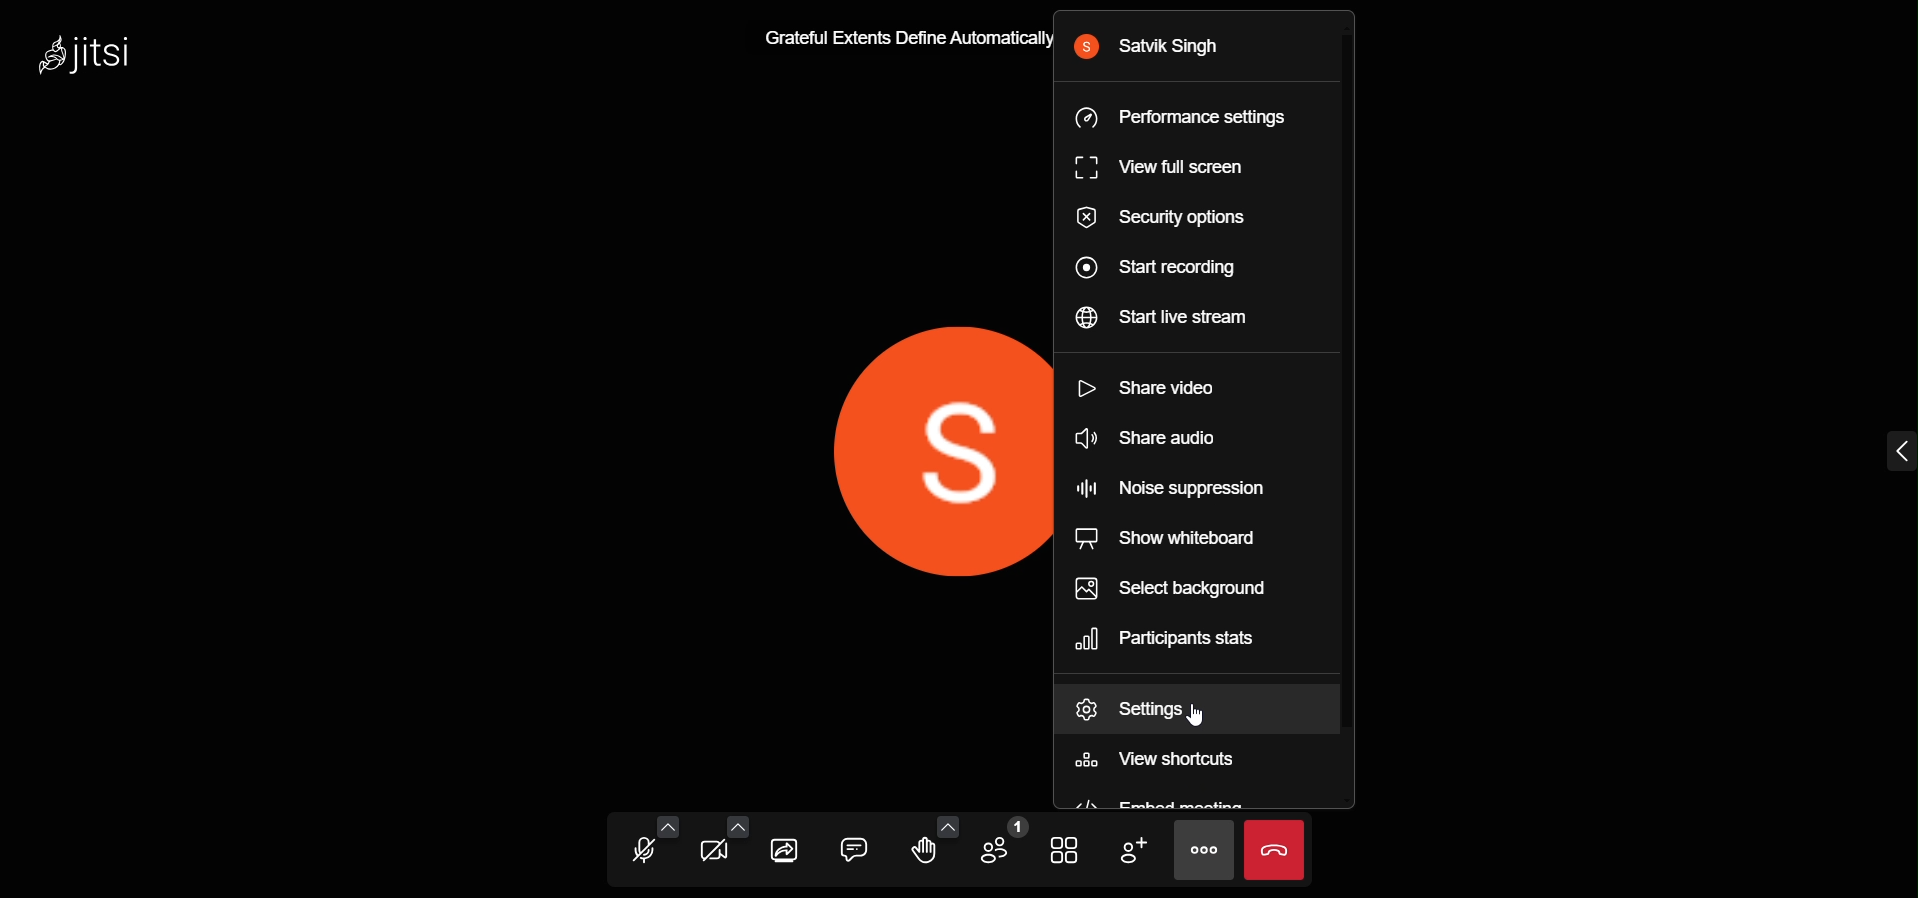 This screenshot has width=1918, height=898. Describe the element at coordinates (1157, 709) in the screenshot. I see `setting` at that location.